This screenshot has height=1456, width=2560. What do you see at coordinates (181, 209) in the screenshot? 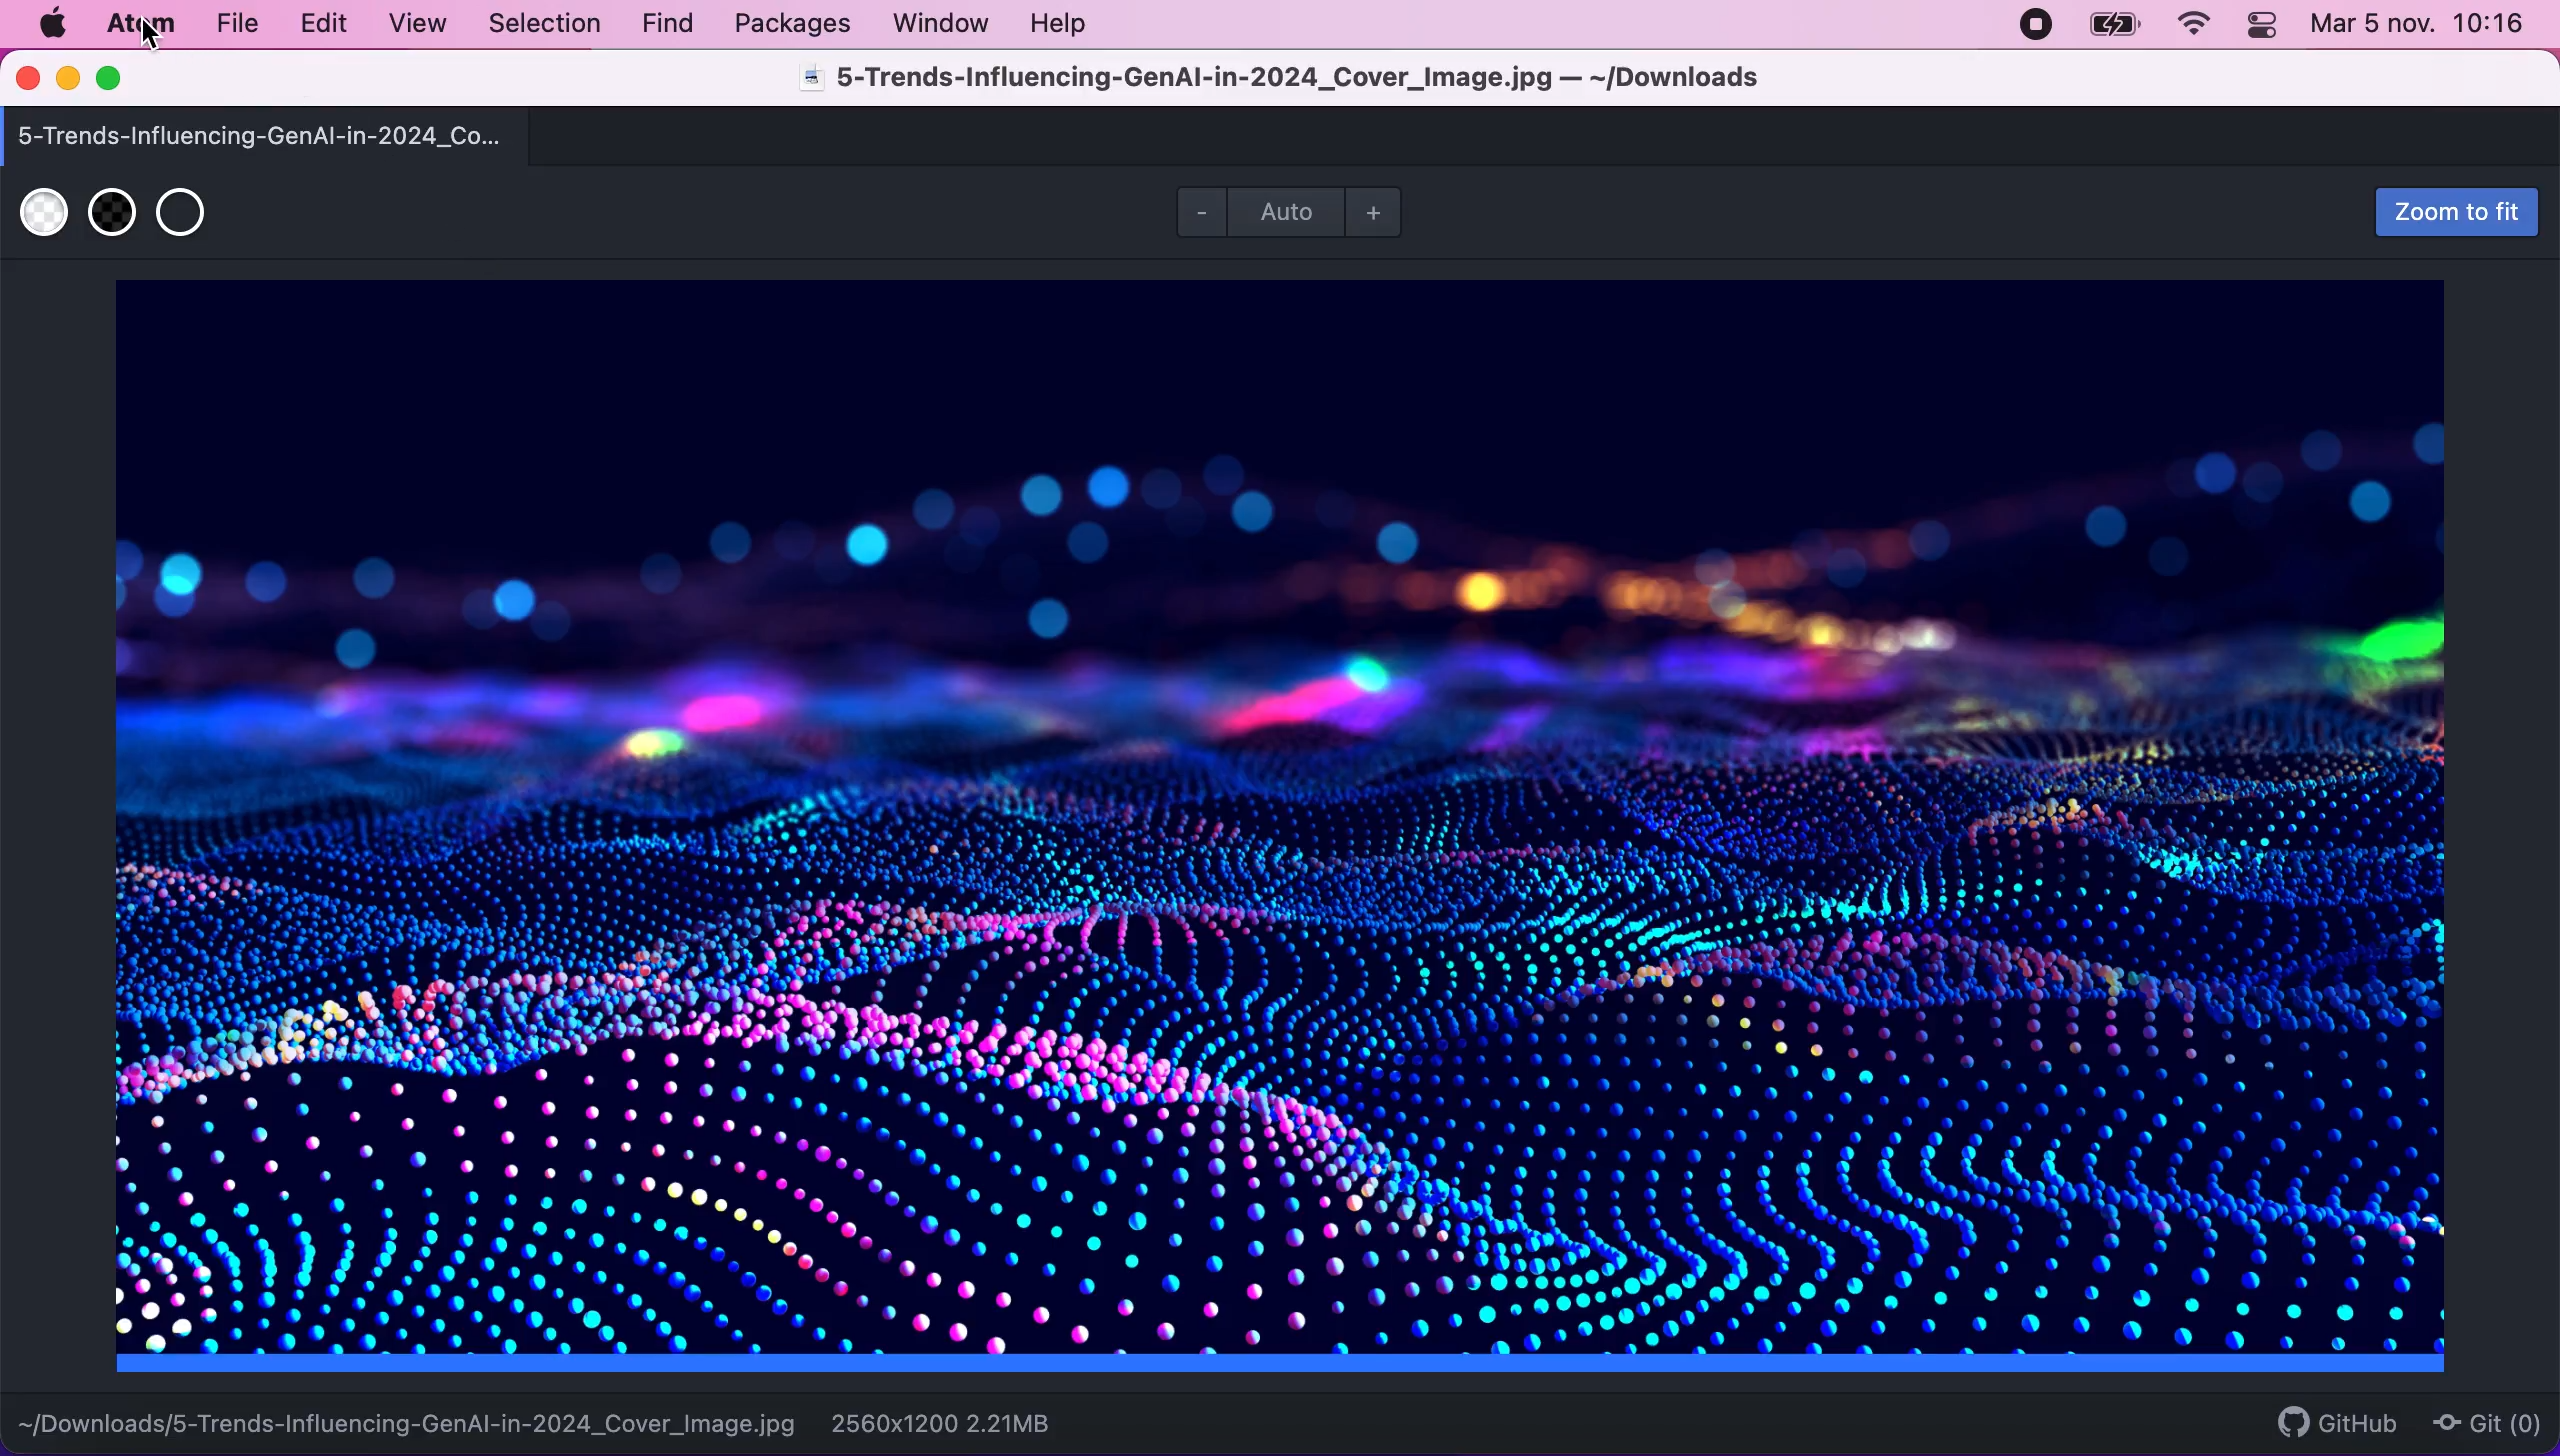
I see `use transparent background` at bounding box center [181, 209].